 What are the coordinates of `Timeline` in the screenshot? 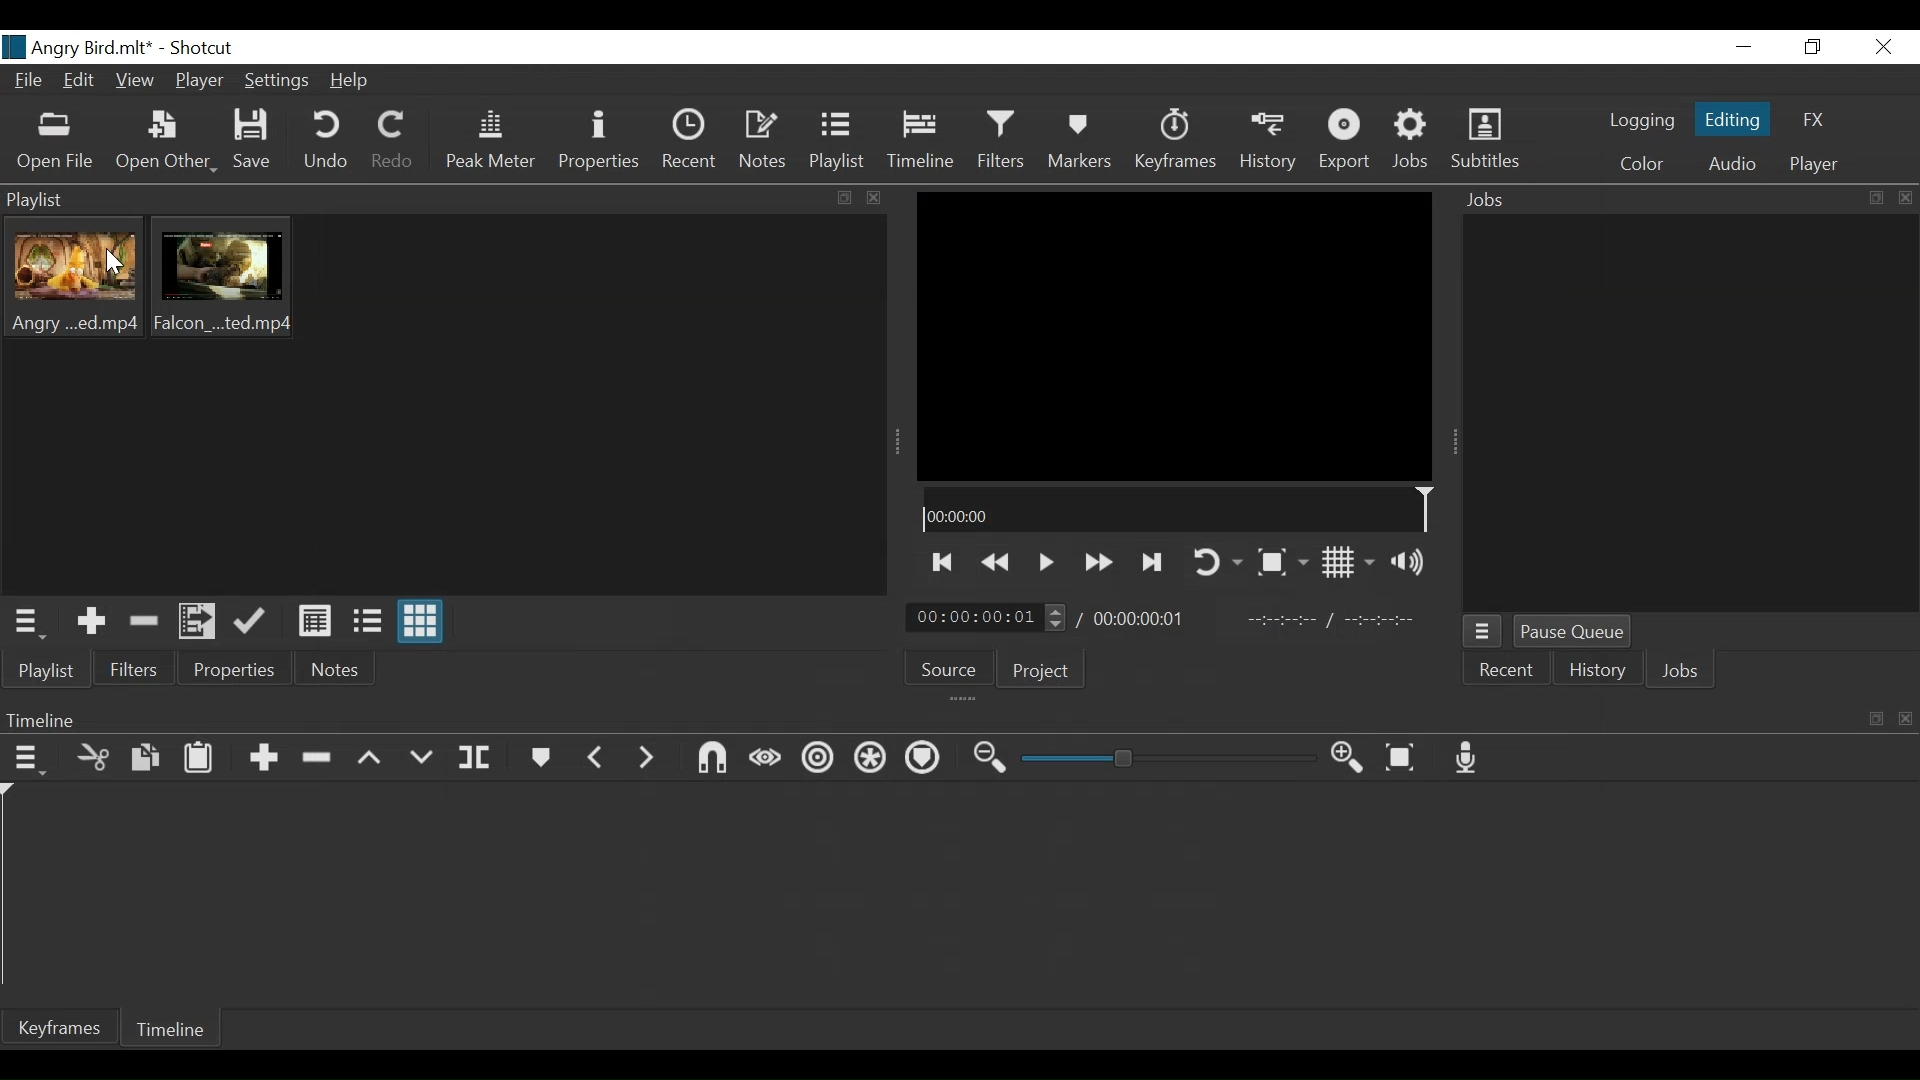 It's located at (173, 1032).